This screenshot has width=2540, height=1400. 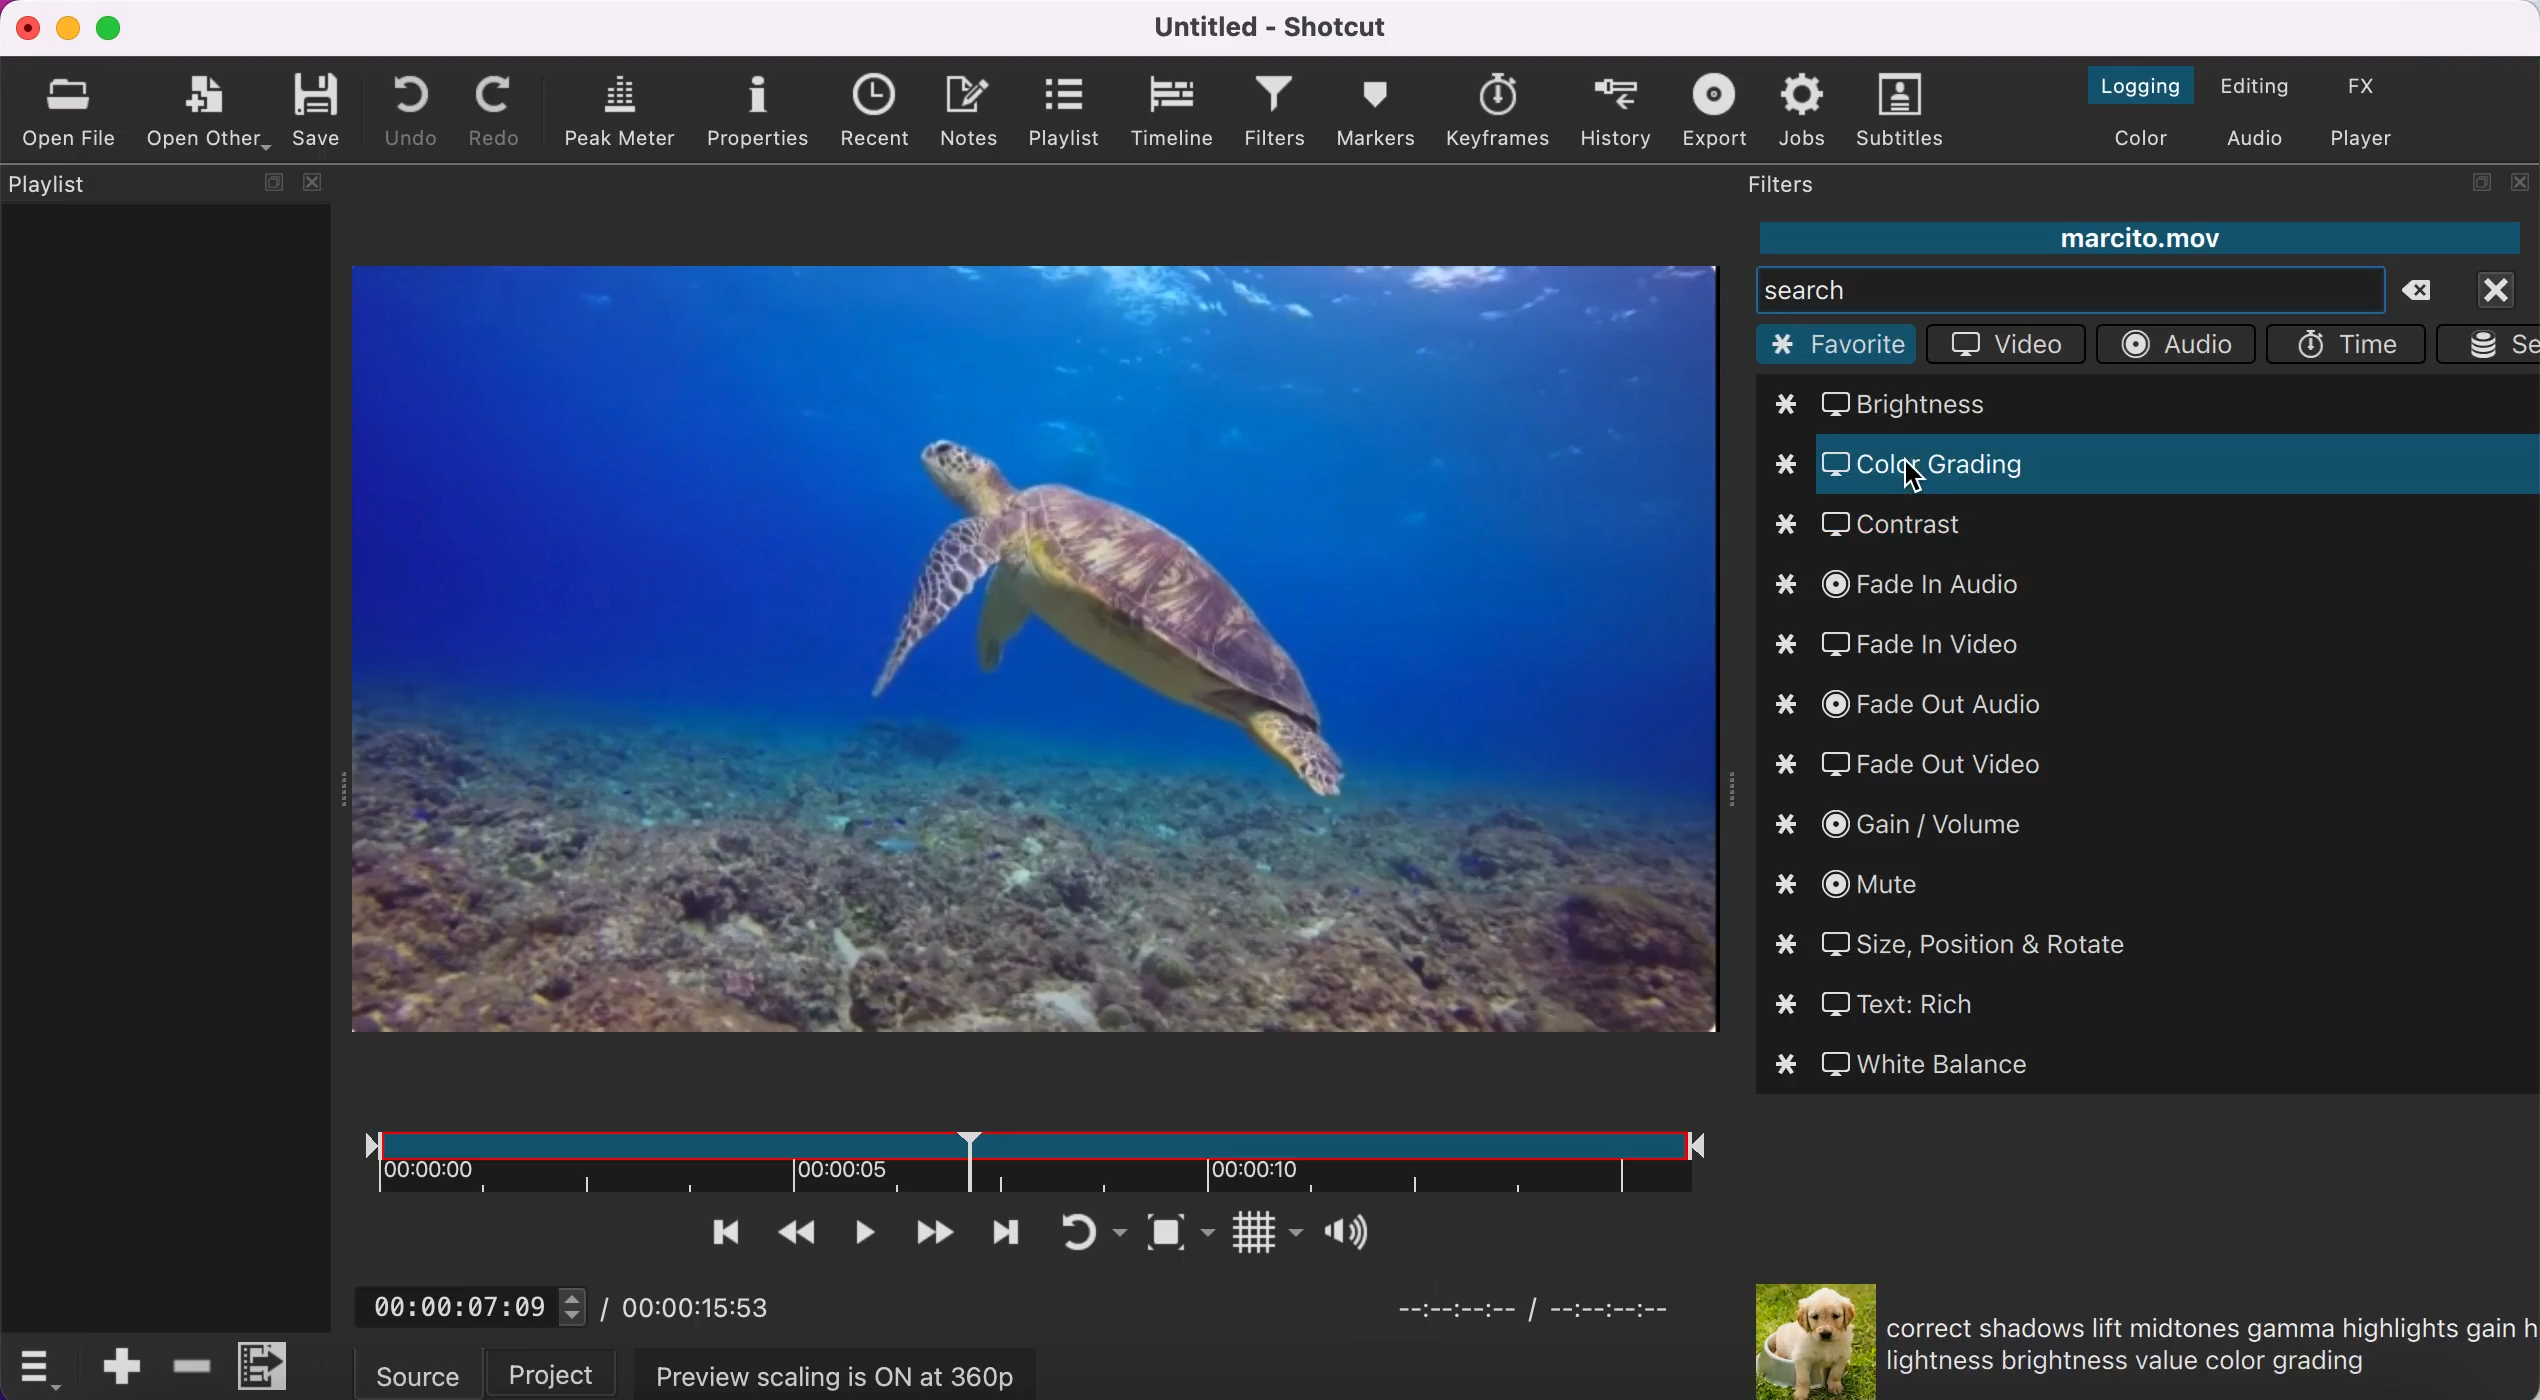 What do you see at coordinates (1902, 113) in the screenshot?
I see `subtitles` at bounding box center [1902, 113].